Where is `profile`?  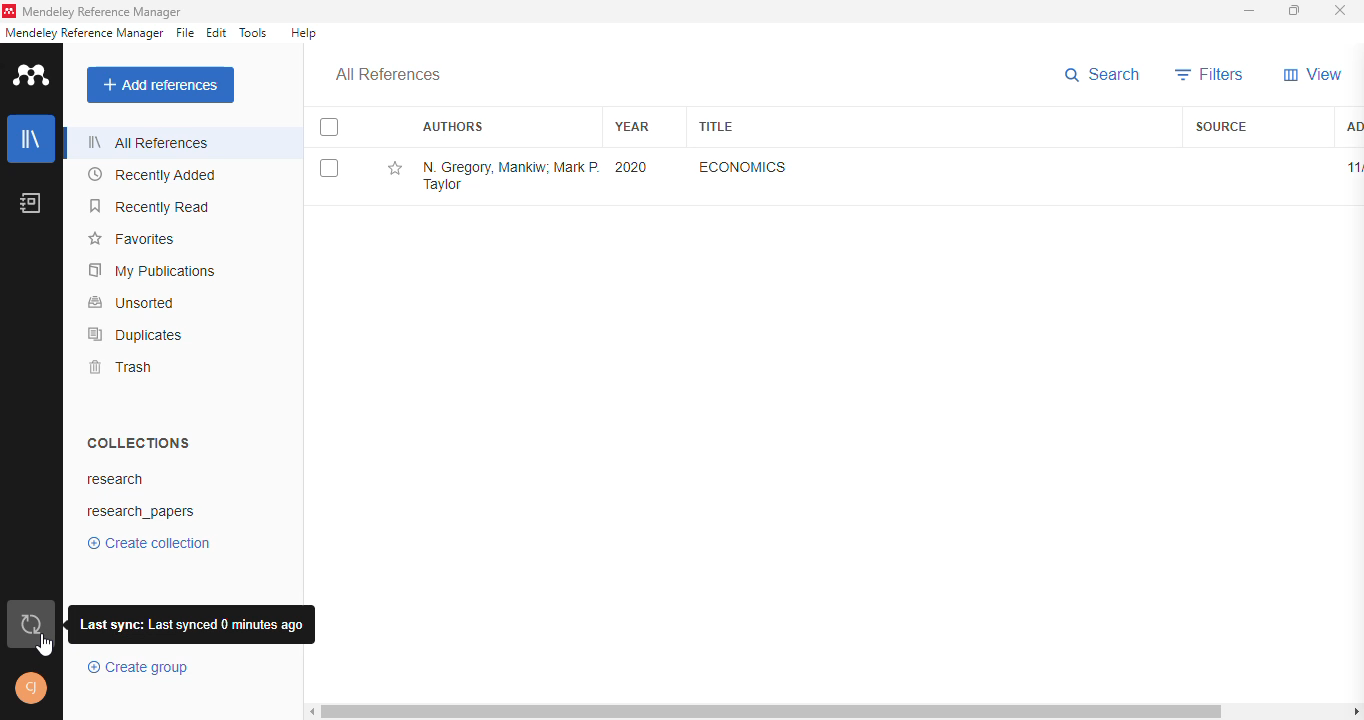 profile is located at coordinates (32, 689).